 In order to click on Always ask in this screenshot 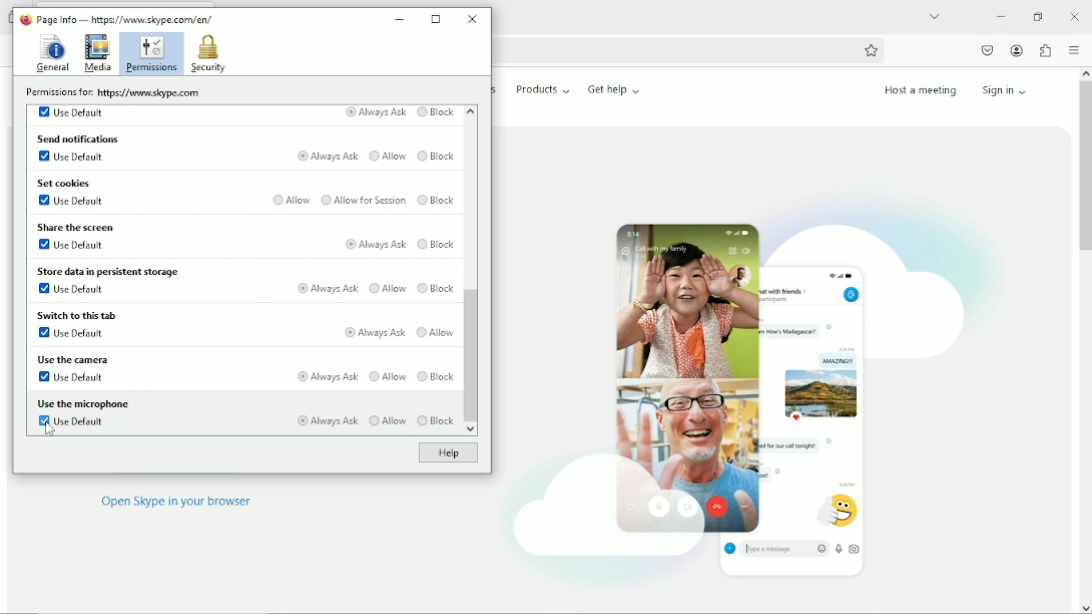, I will do `click(324, 420)`.